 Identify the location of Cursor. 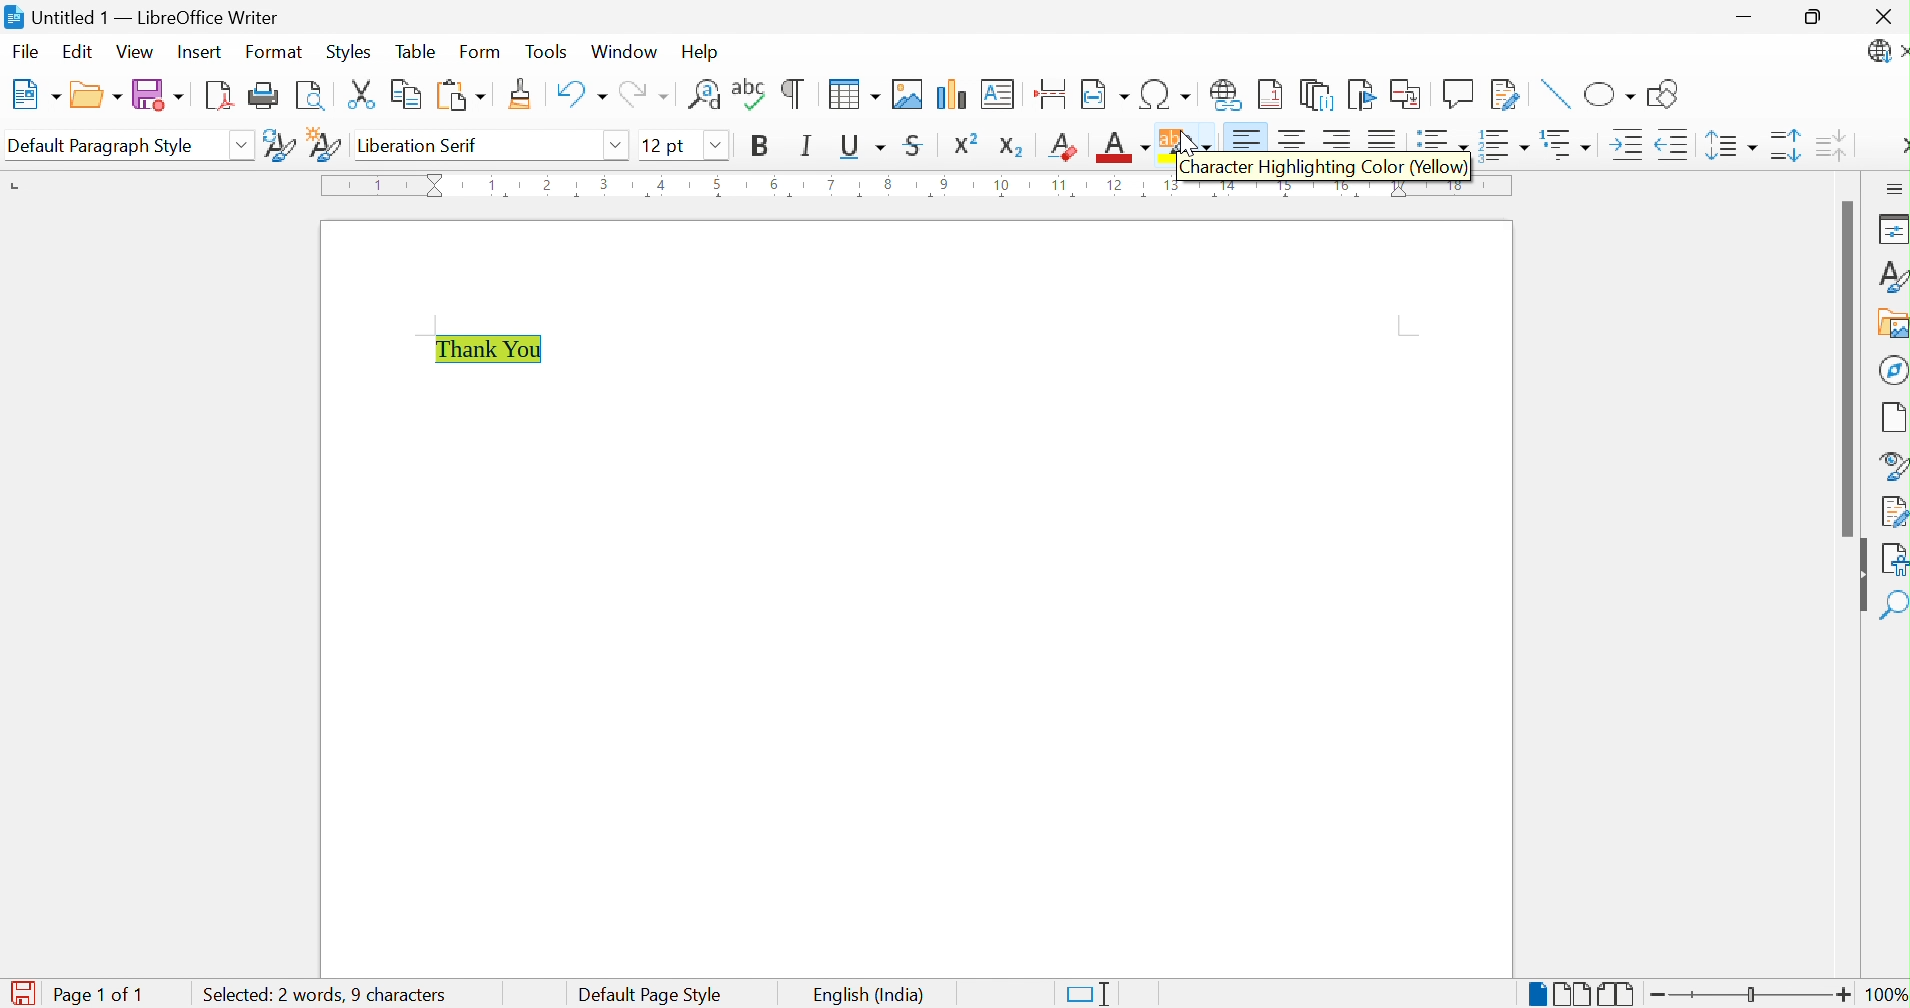
(1185, 140).